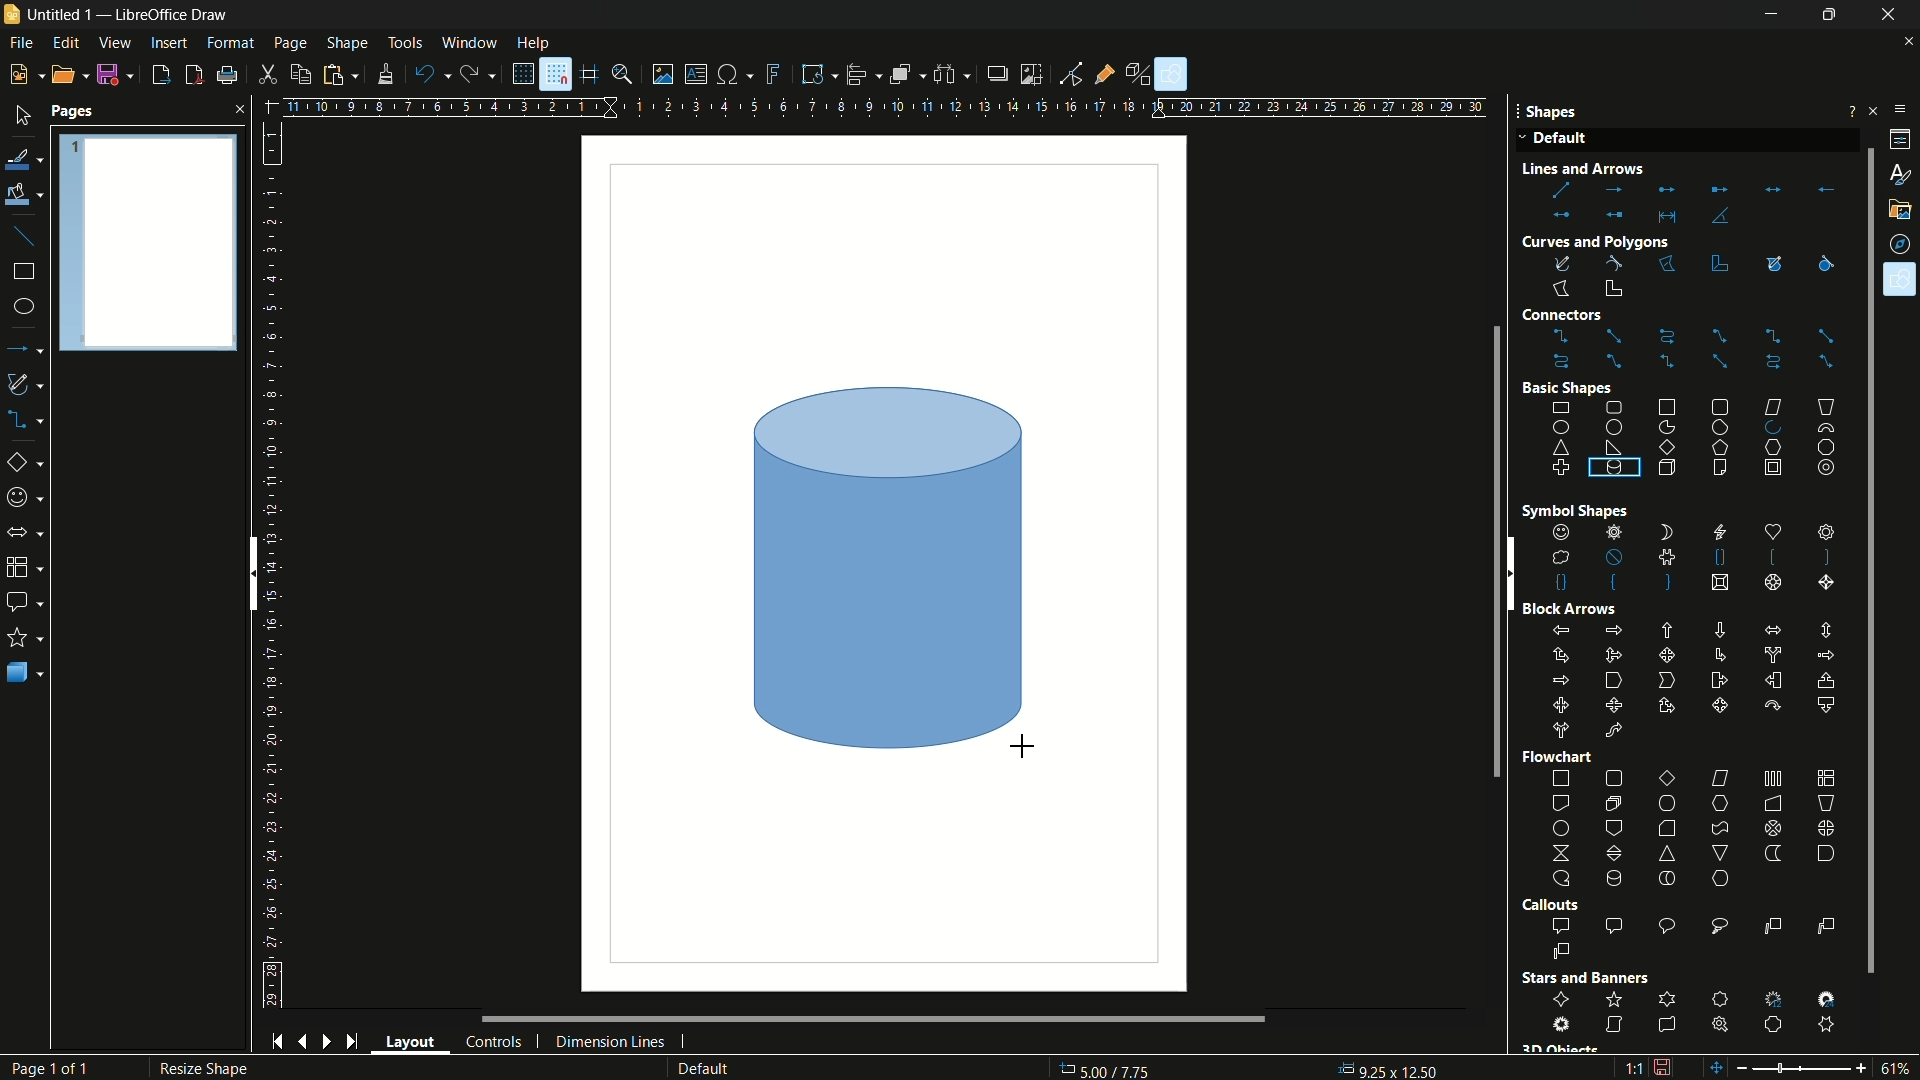 Image resolution: width=1920 pixels, height=1080 pixels. What do you see at coordinates (775, 74) in the screenshot?
I see `insert fontwork text` at bounding box center [775, 74].